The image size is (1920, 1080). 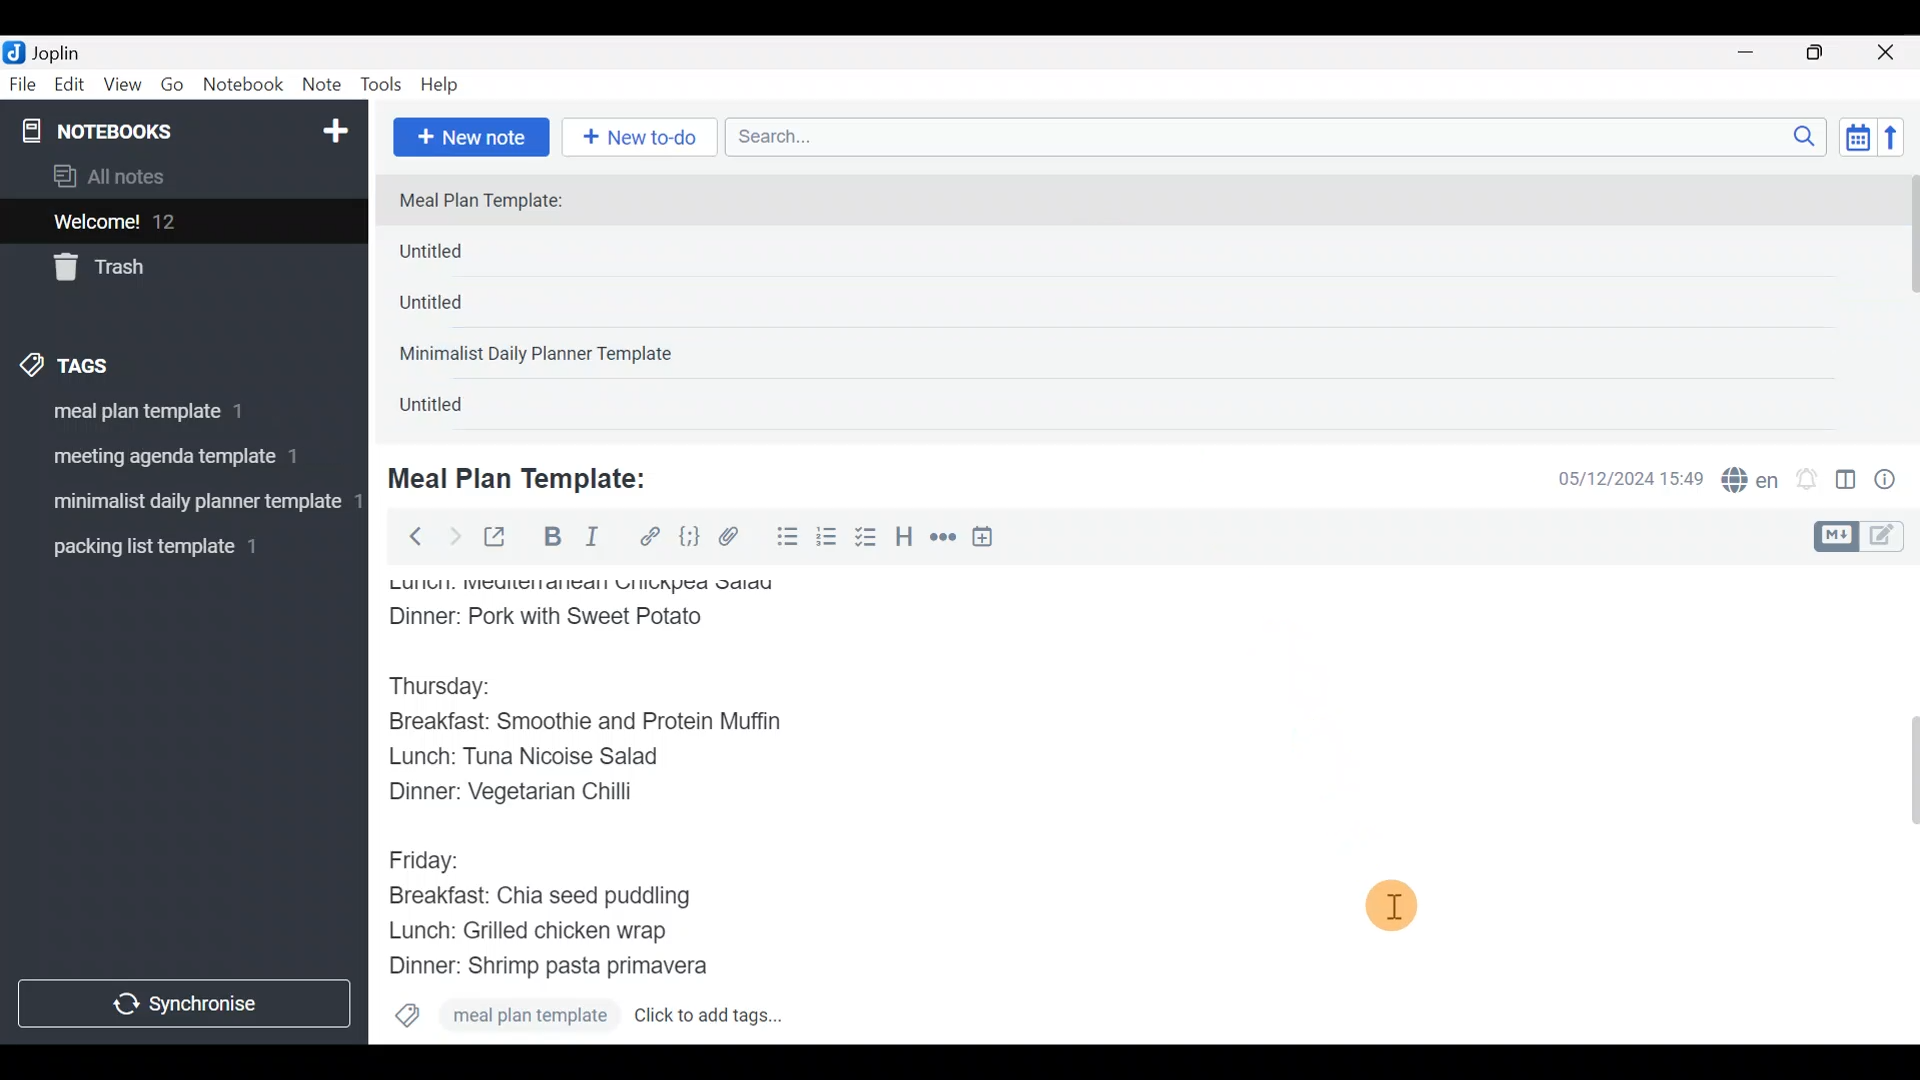 What do you see at coordinates (172, 269) in the screenshot?
I see `Trash` at bounding box center [172, 269].